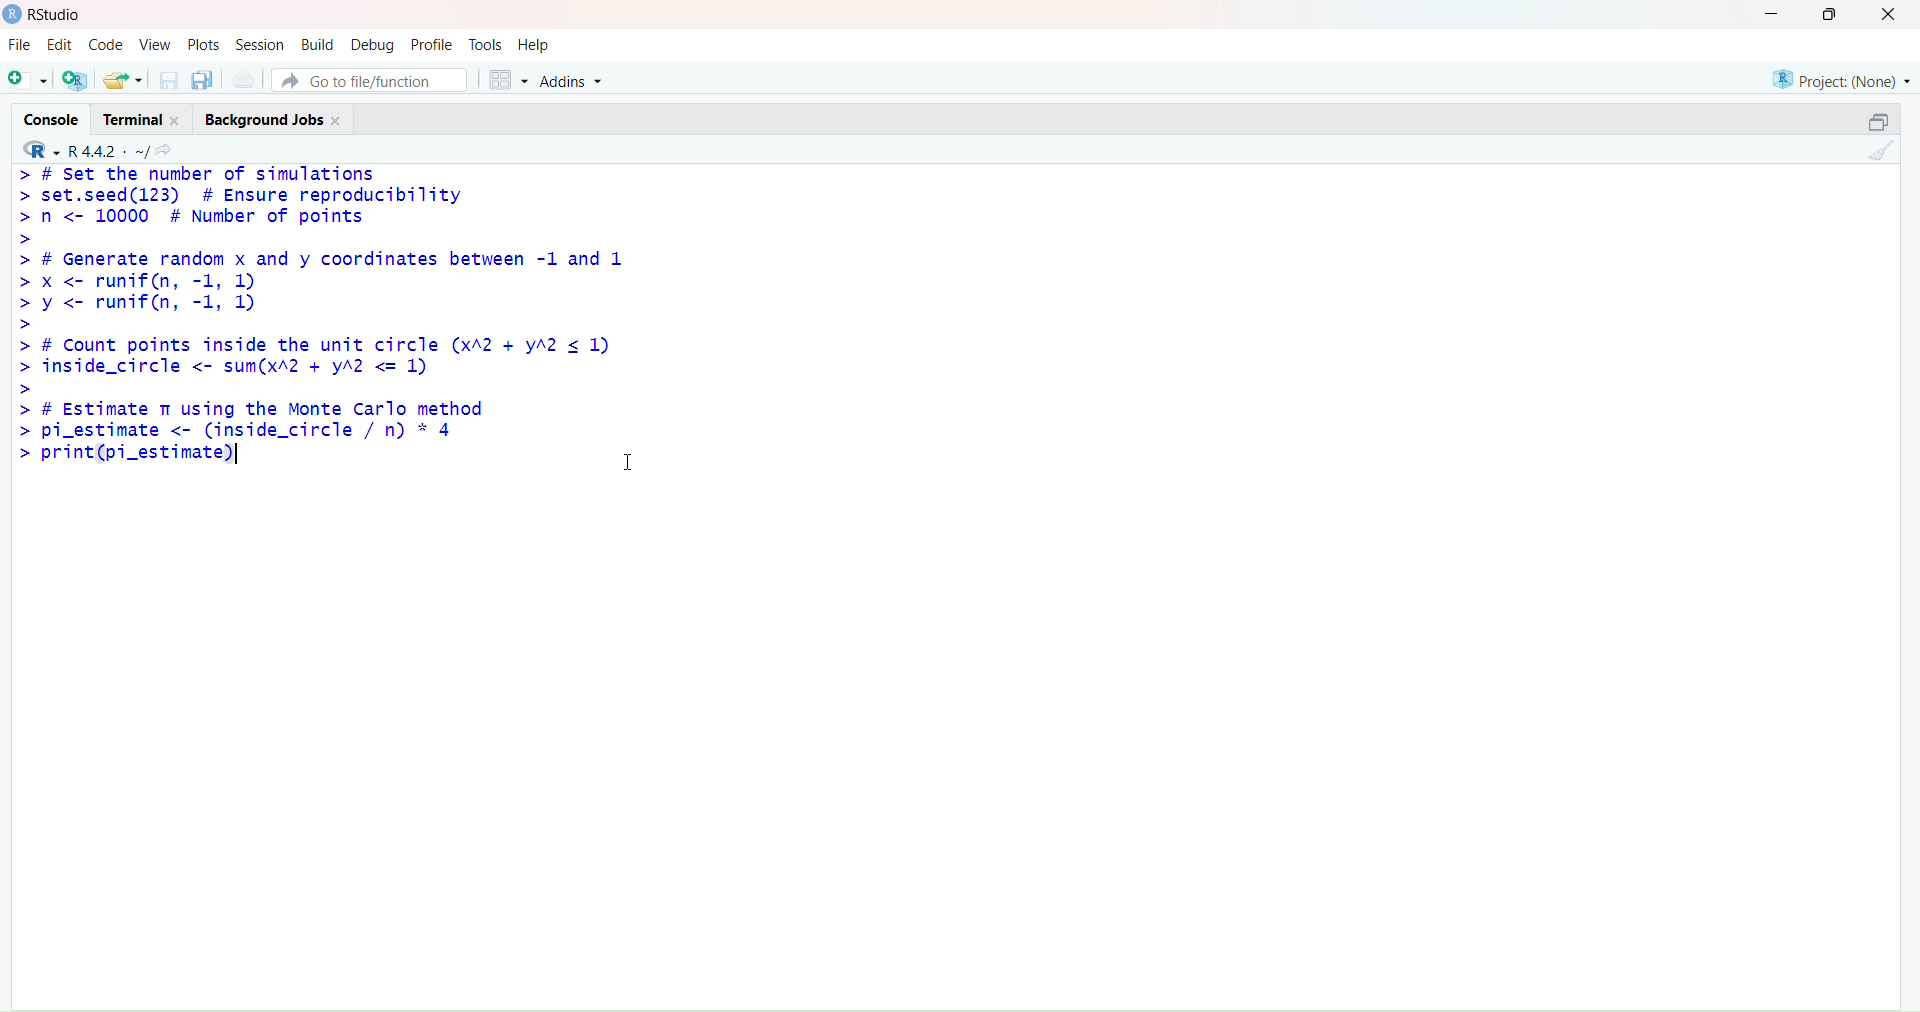 Image resolution: width=1920 pixels, height=1012 pixels. Describe the element at coordinates (511, 80) in the screenshot. I see `Workspace panes` at that location.